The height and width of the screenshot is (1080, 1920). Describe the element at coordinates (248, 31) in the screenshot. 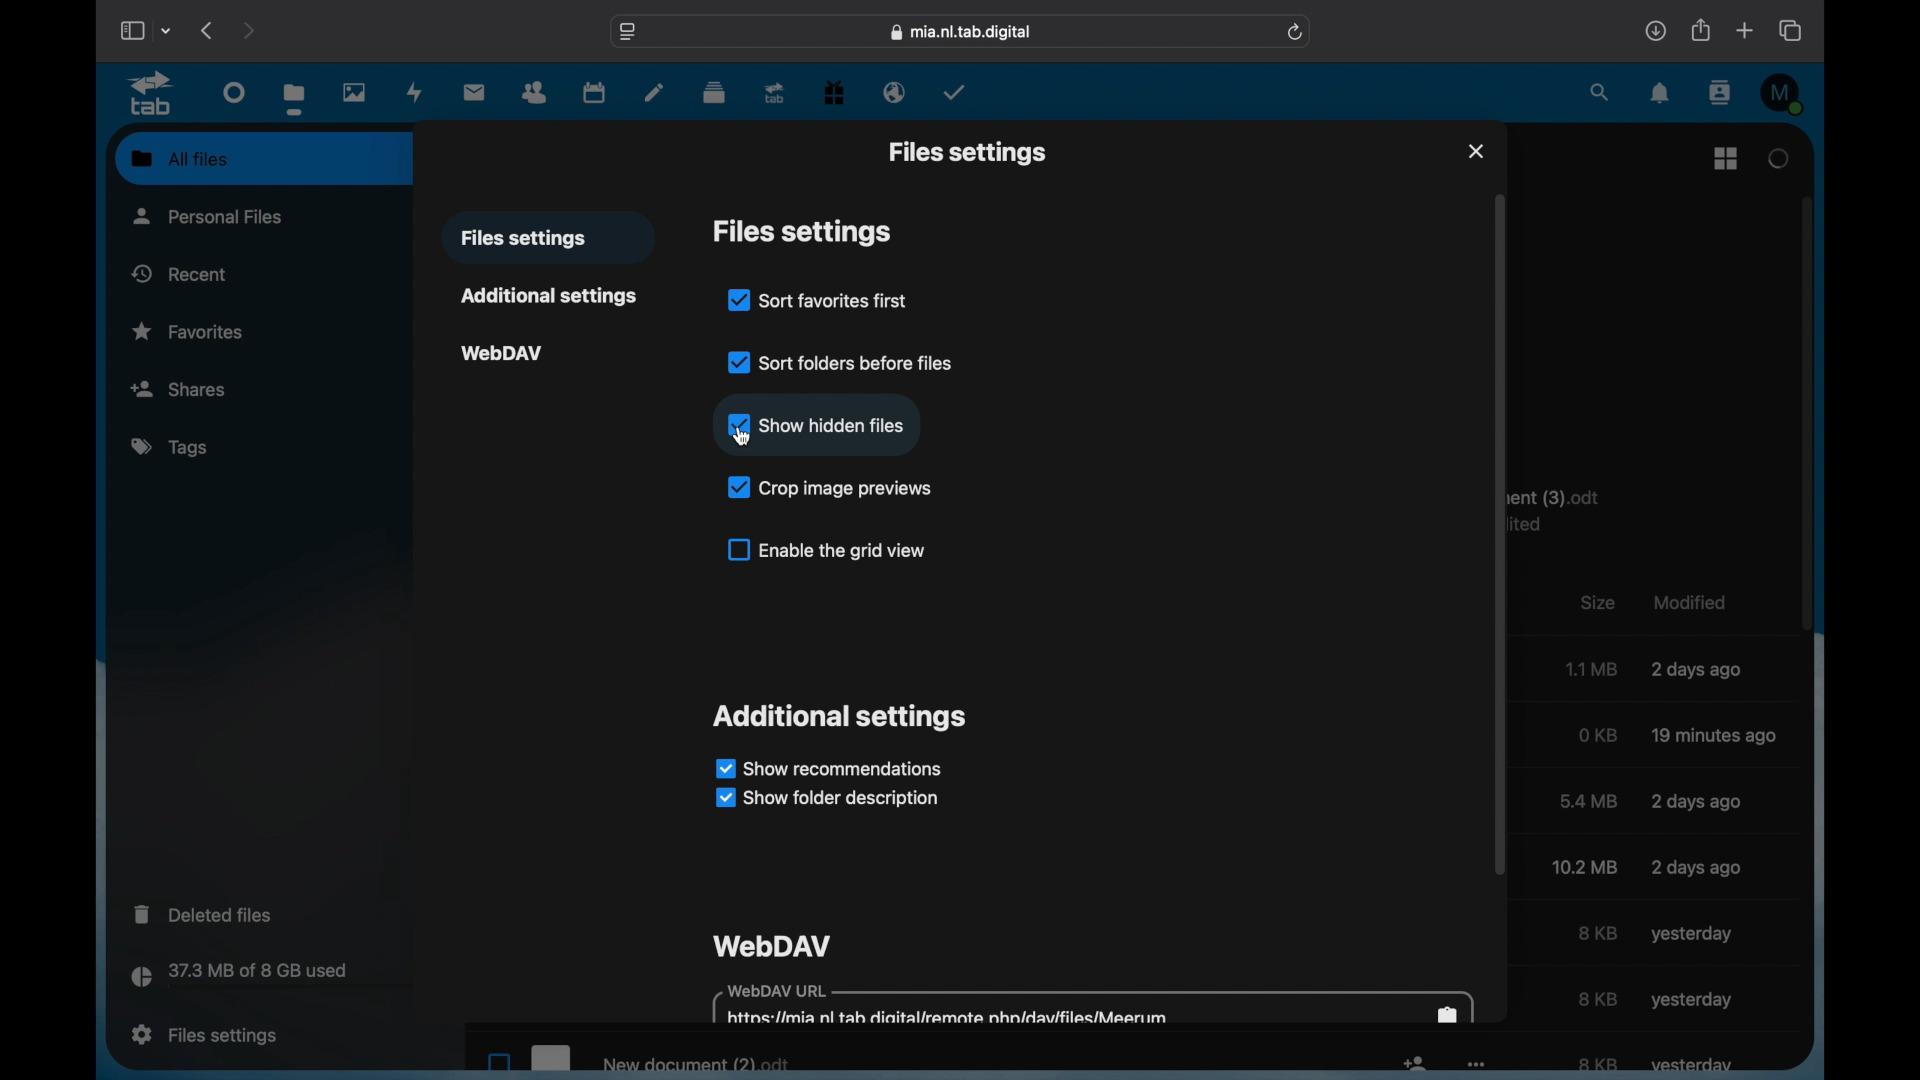

I see `next` at that location.